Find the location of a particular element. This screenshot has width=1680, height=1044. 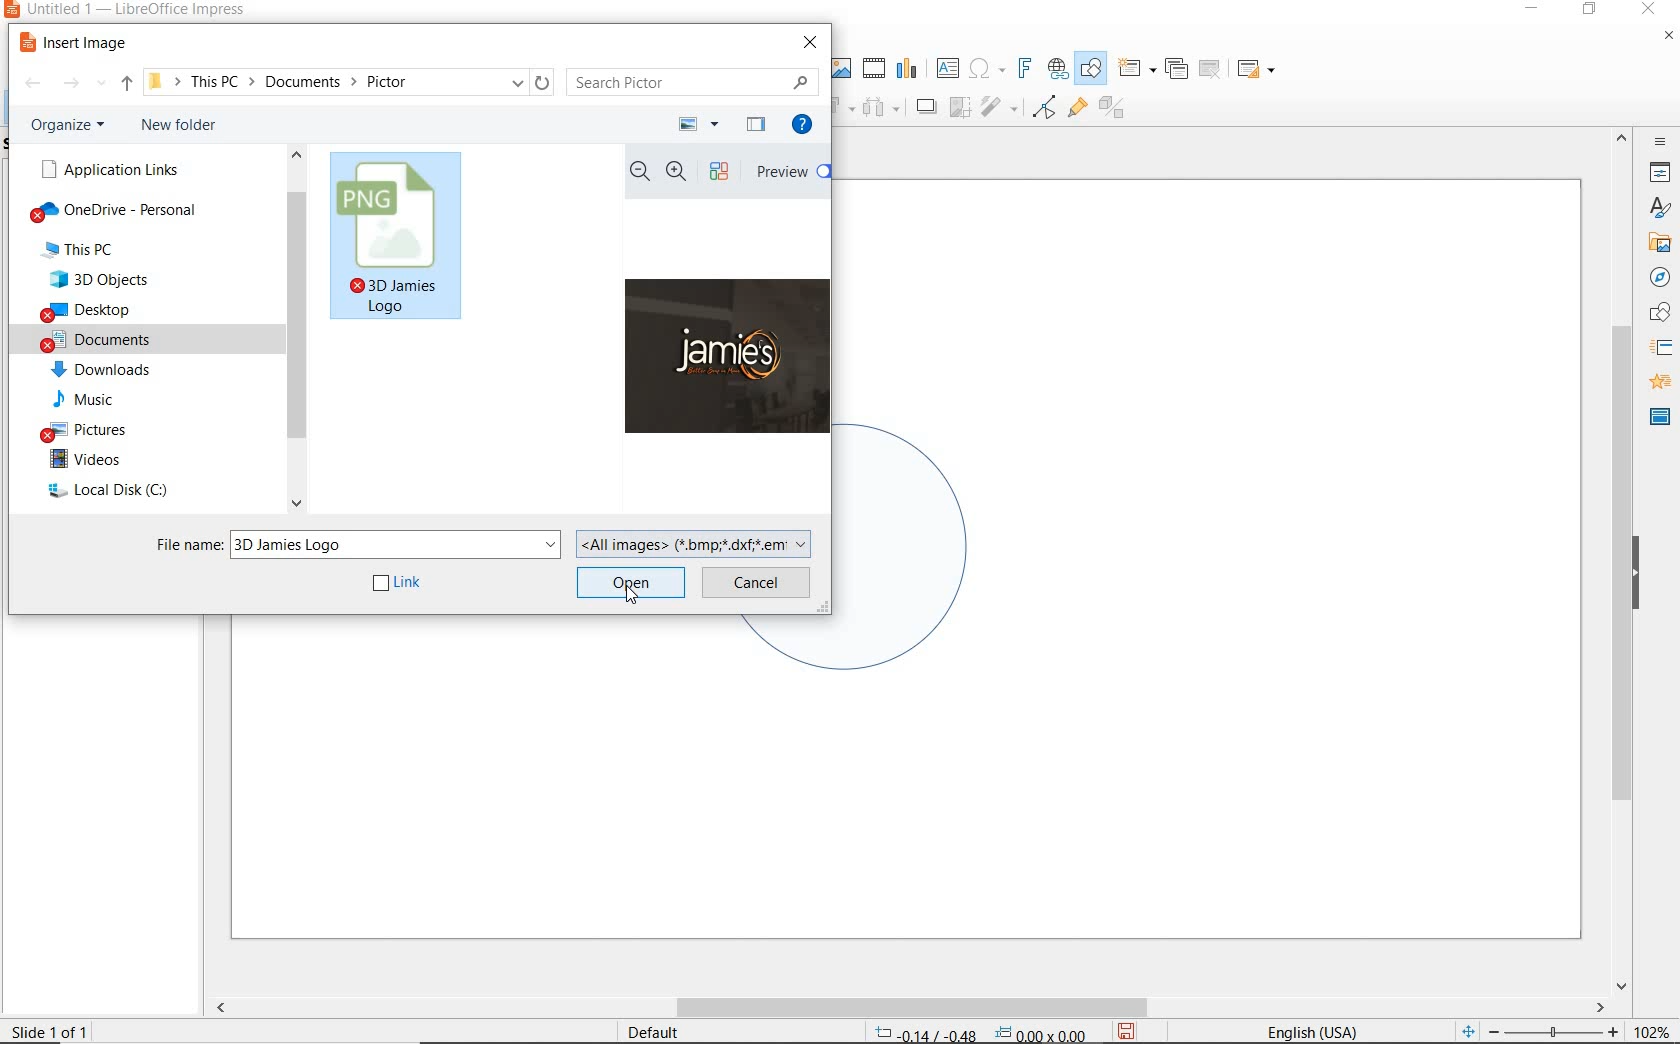

insert image is located at coordinates (840, 68).